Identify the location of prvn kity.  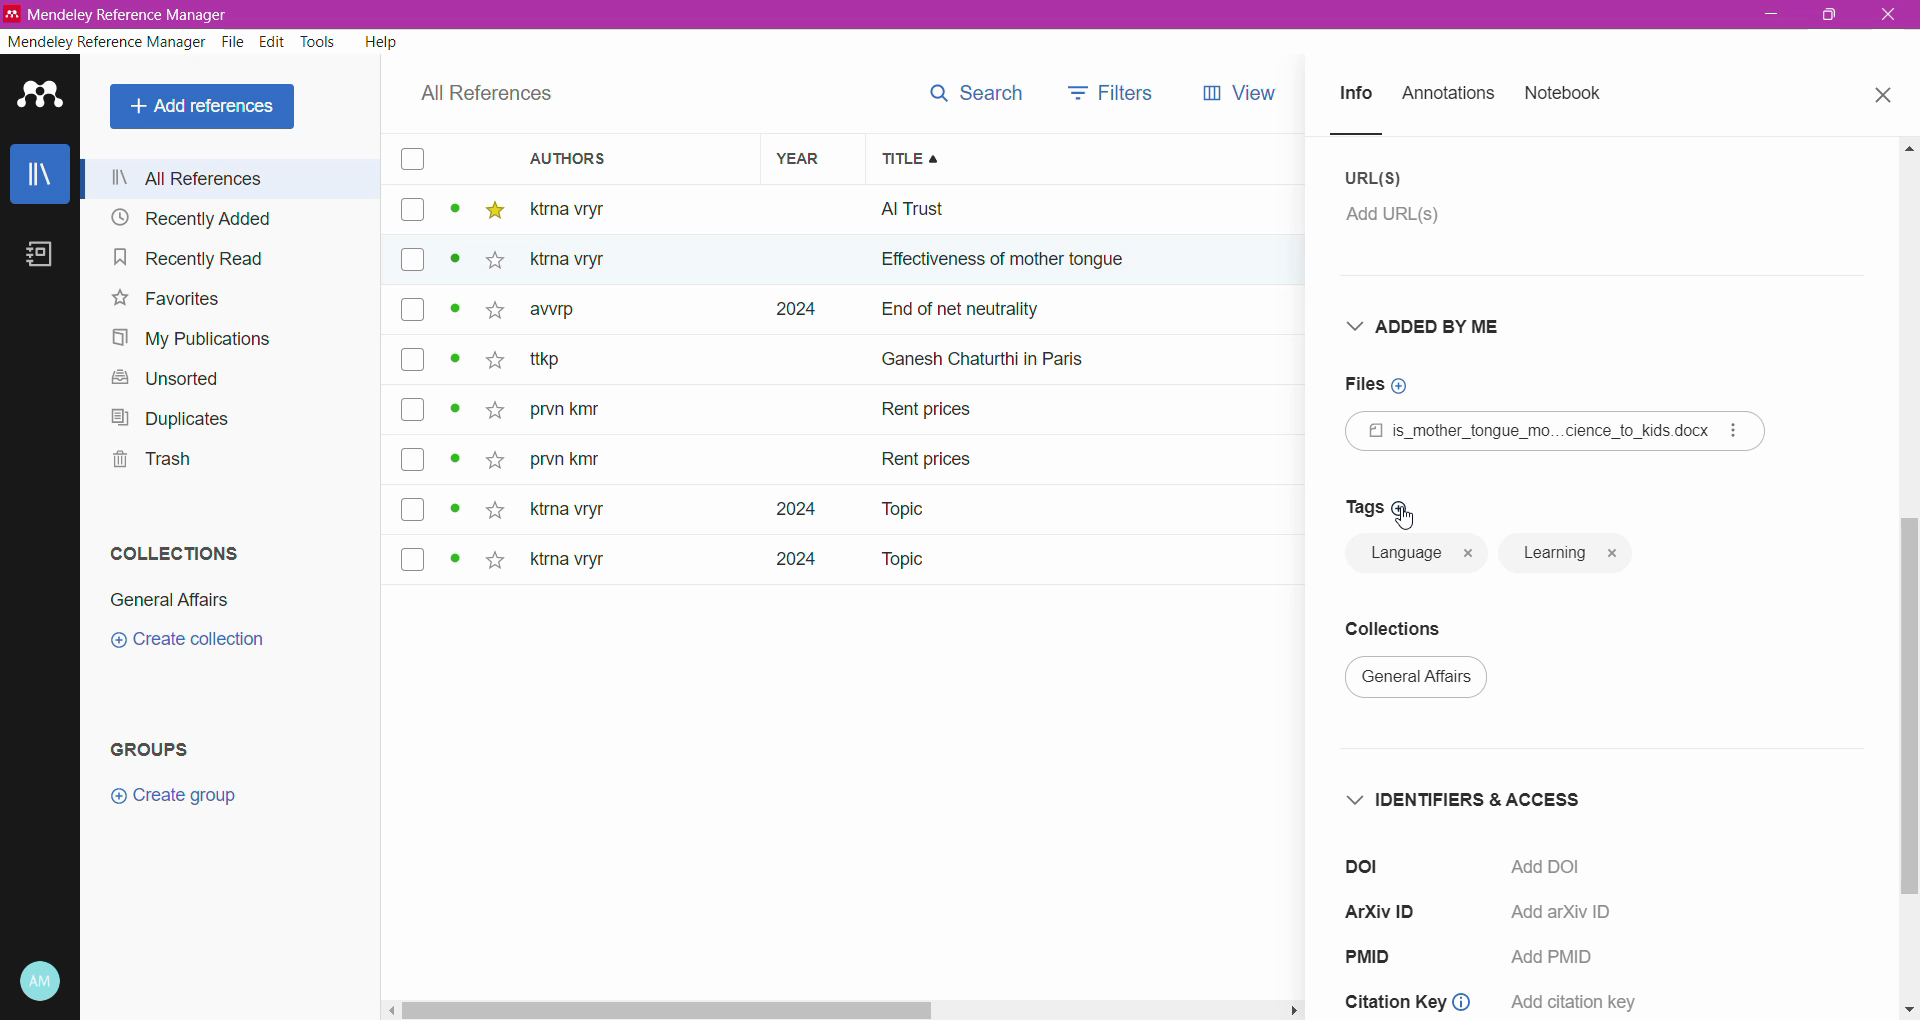
(577, 411).